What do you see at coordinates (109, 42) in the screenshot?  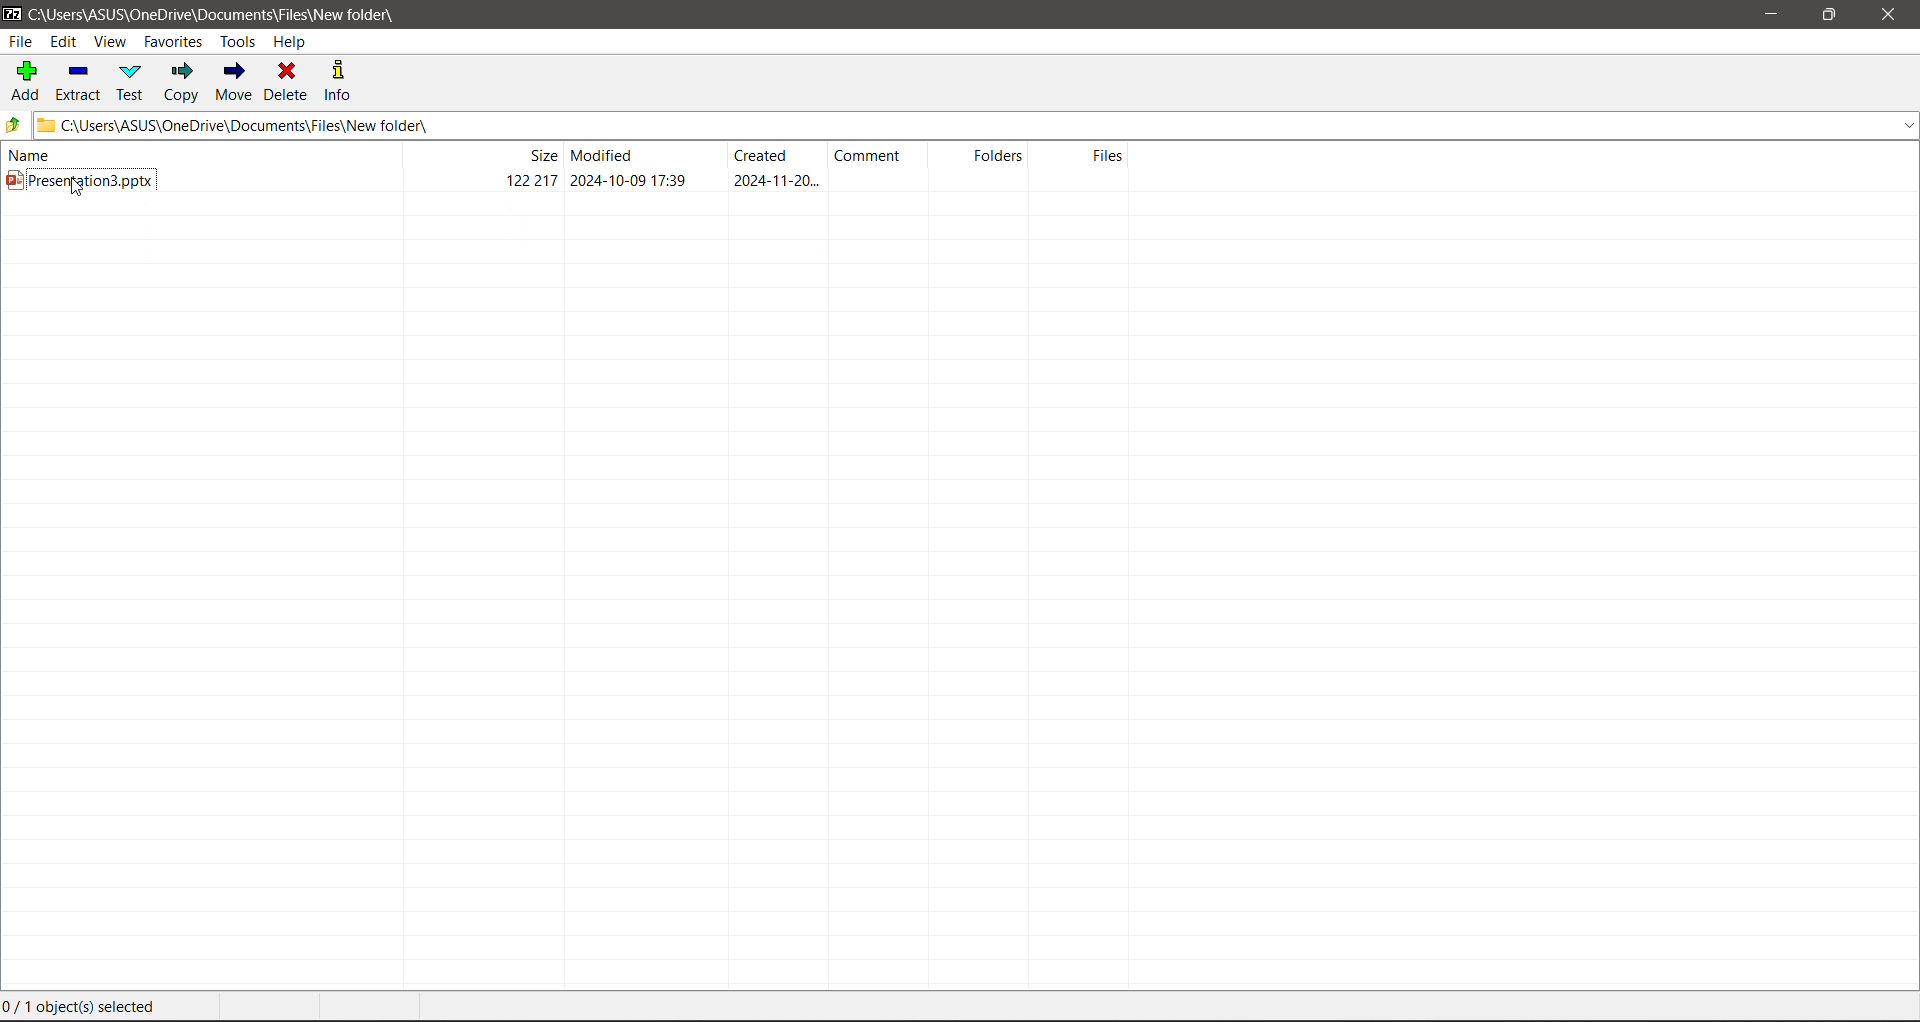 I see `View` at bounding box center [109, 42].